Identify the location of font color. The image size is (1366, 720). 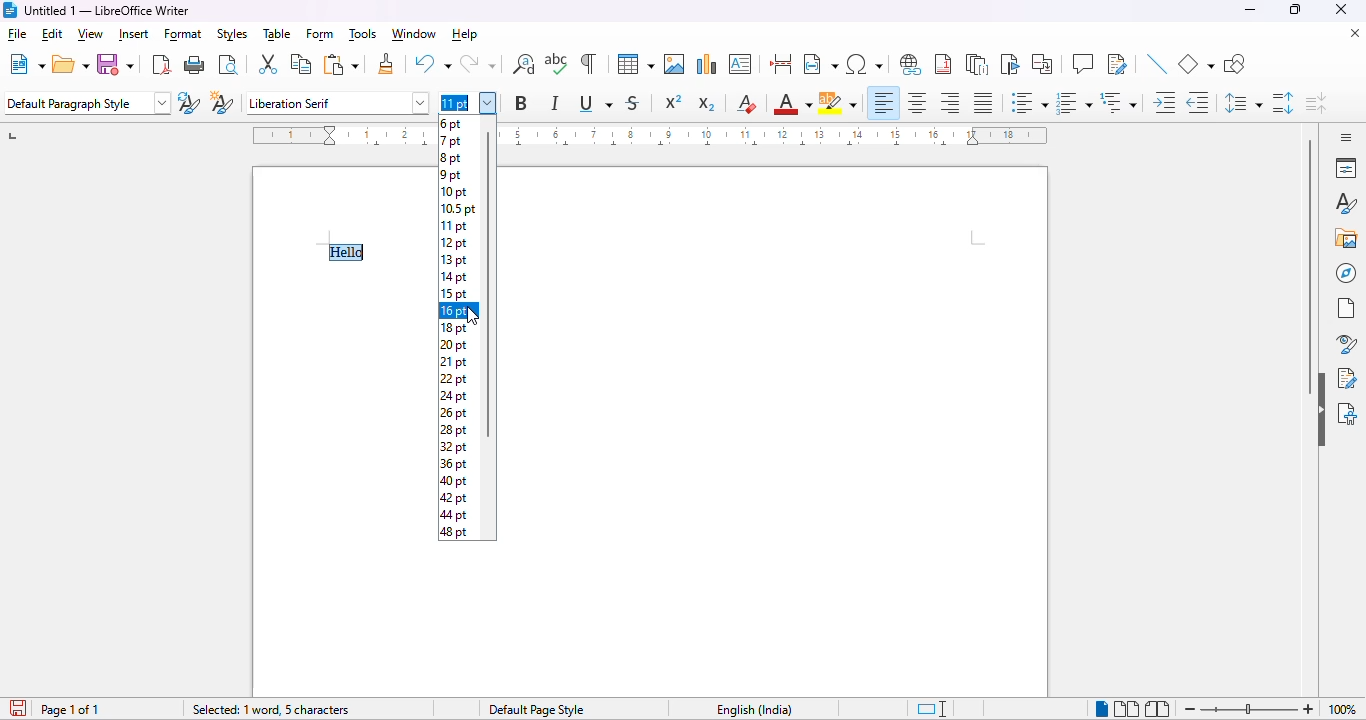
(792, 103).